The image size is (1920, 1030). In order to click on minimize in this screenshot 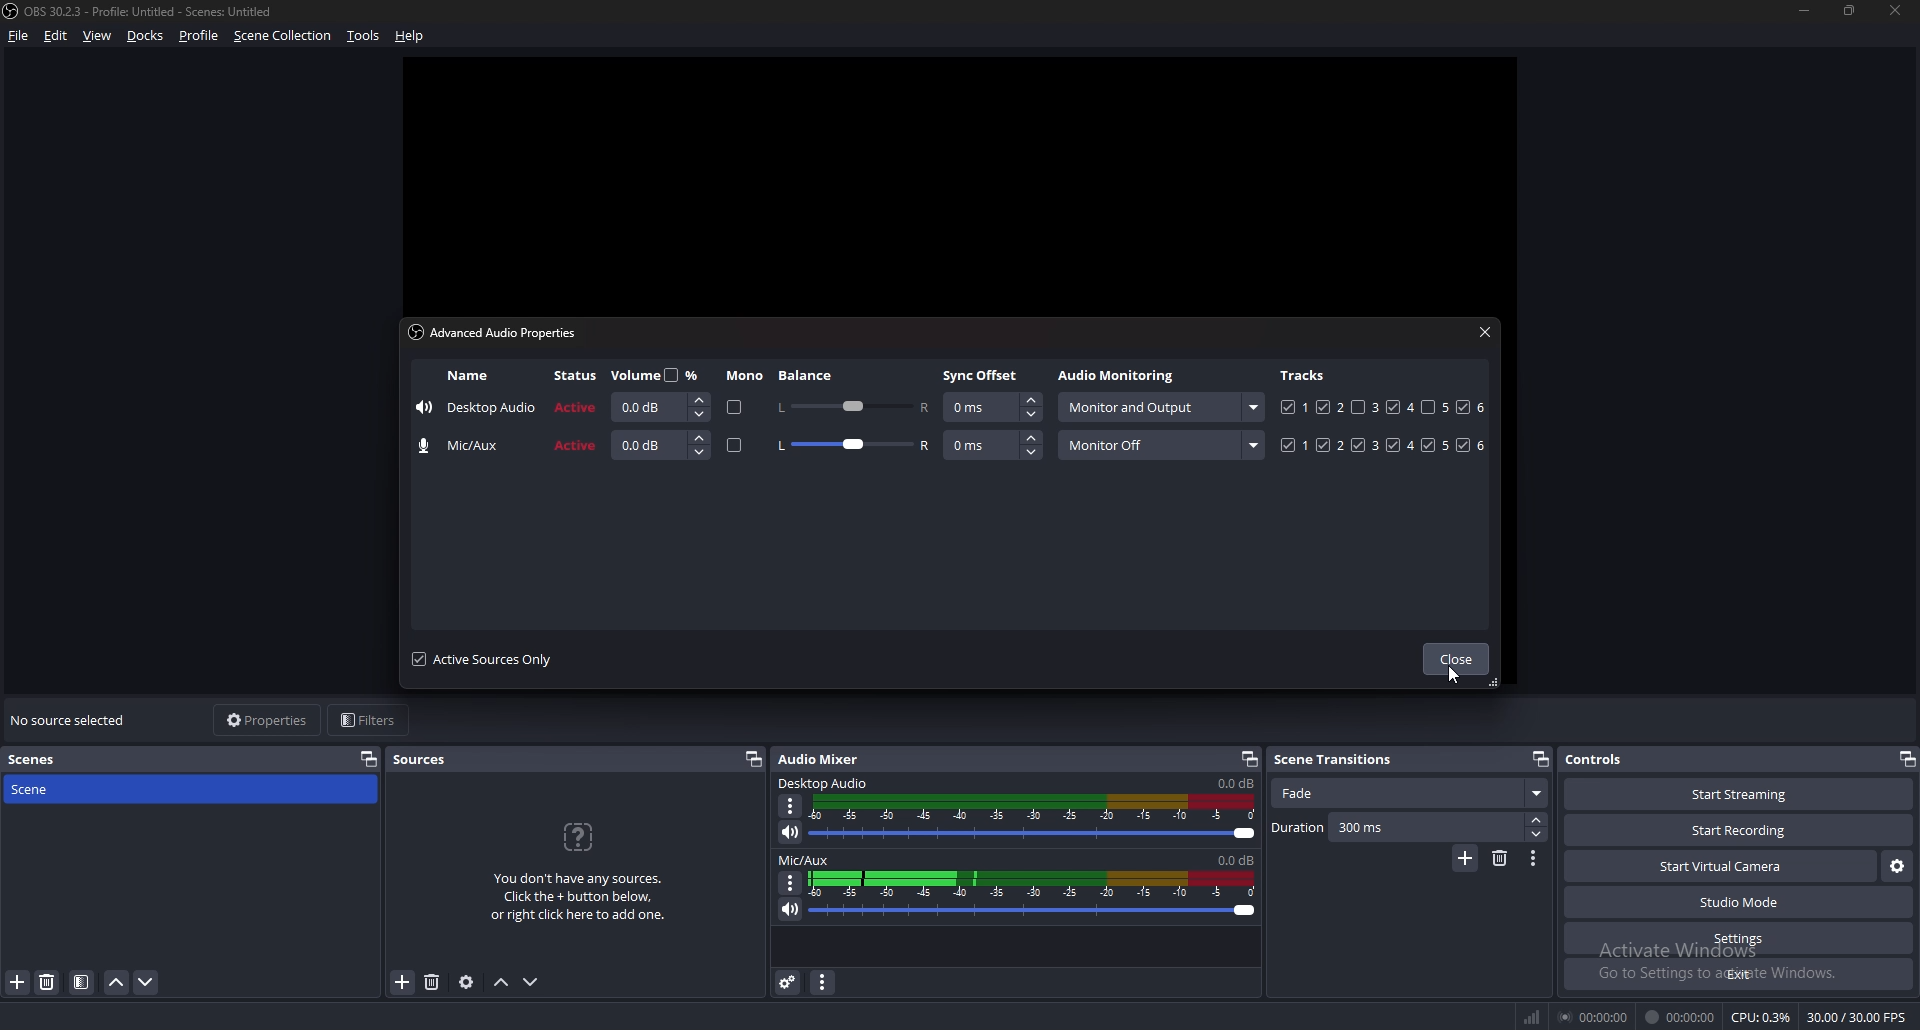, I will do `click(1804, 11)`.